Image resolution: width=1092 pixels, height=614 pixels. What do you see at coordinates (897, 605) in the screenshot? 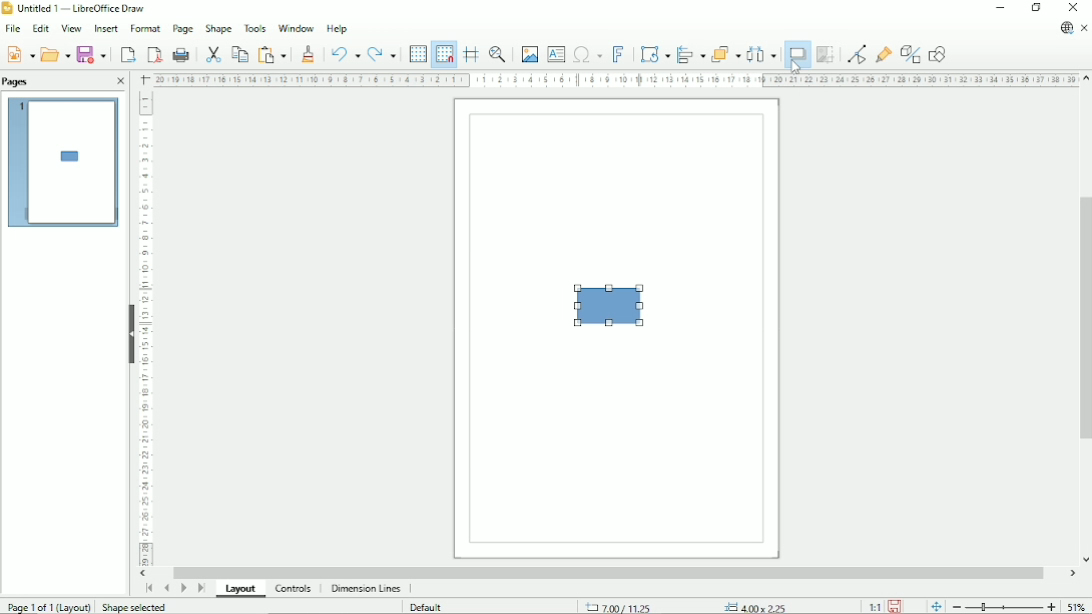
I see `Save` at bounding box center [897, 605].